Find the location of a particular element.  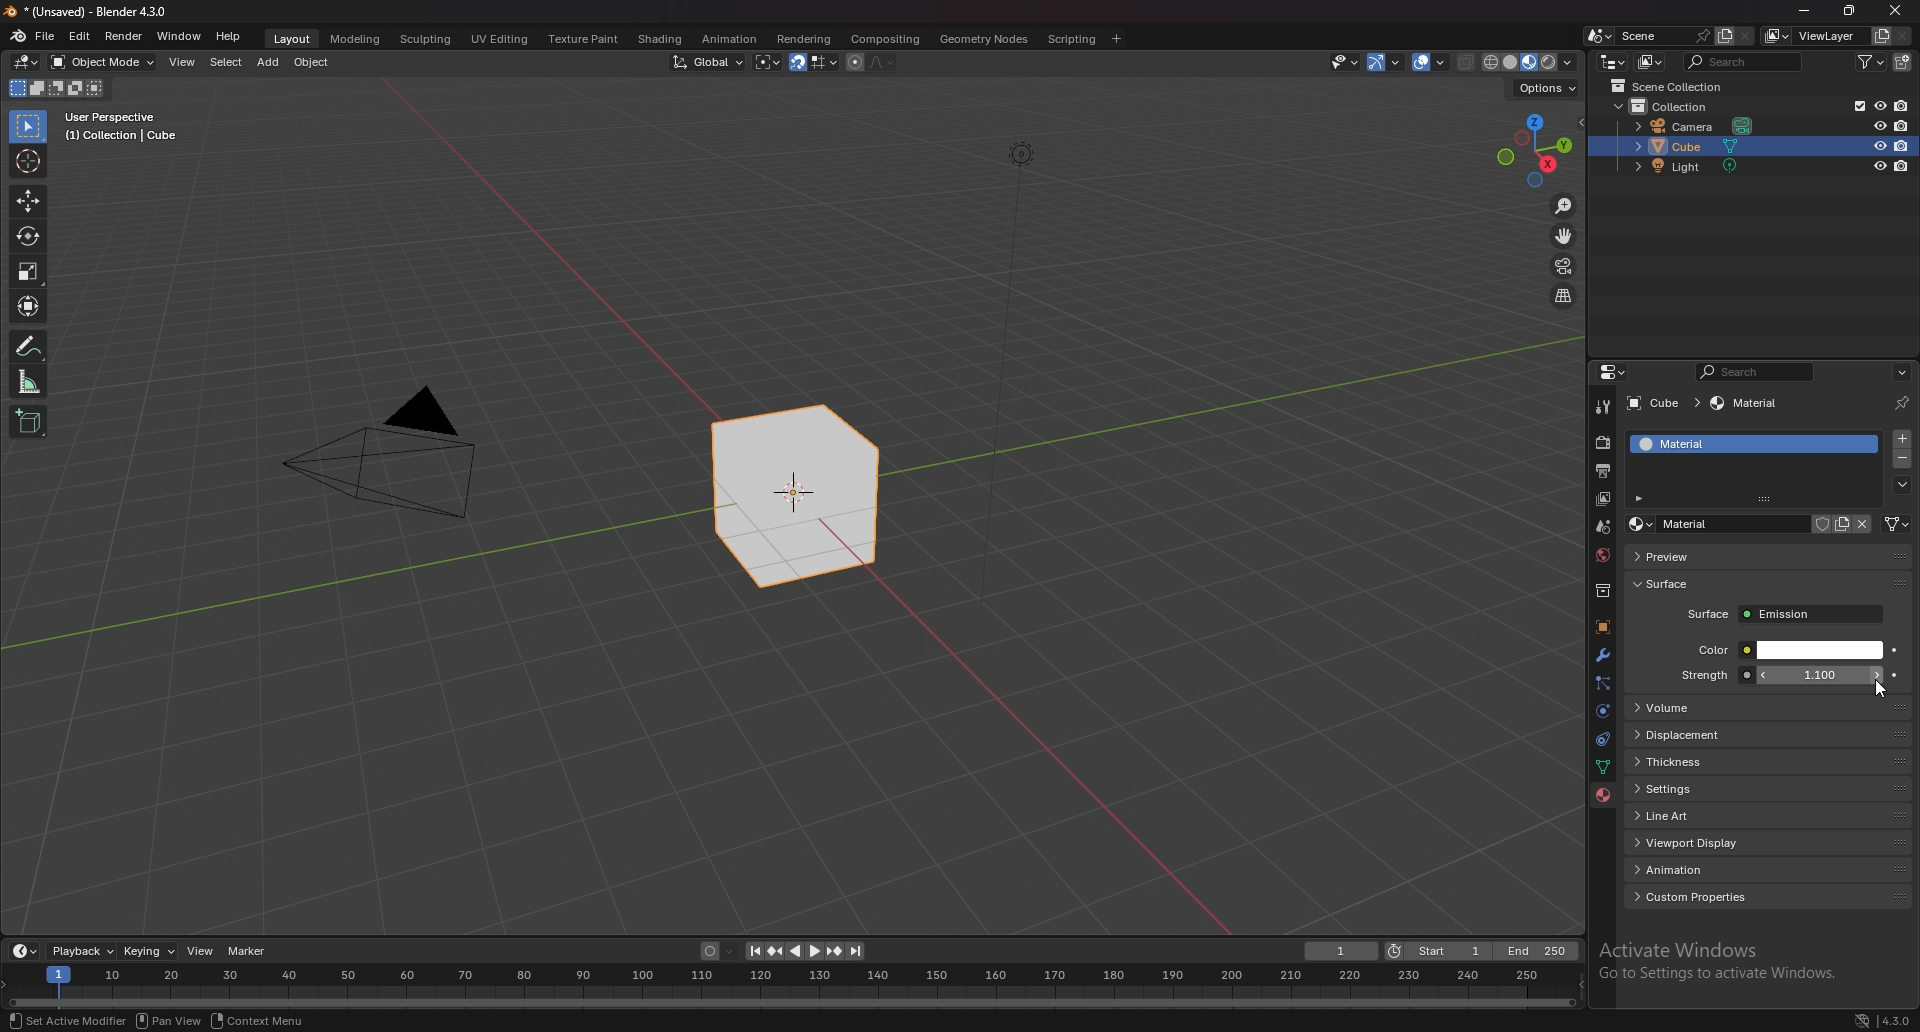

measure is located at coordinates (29, 381).